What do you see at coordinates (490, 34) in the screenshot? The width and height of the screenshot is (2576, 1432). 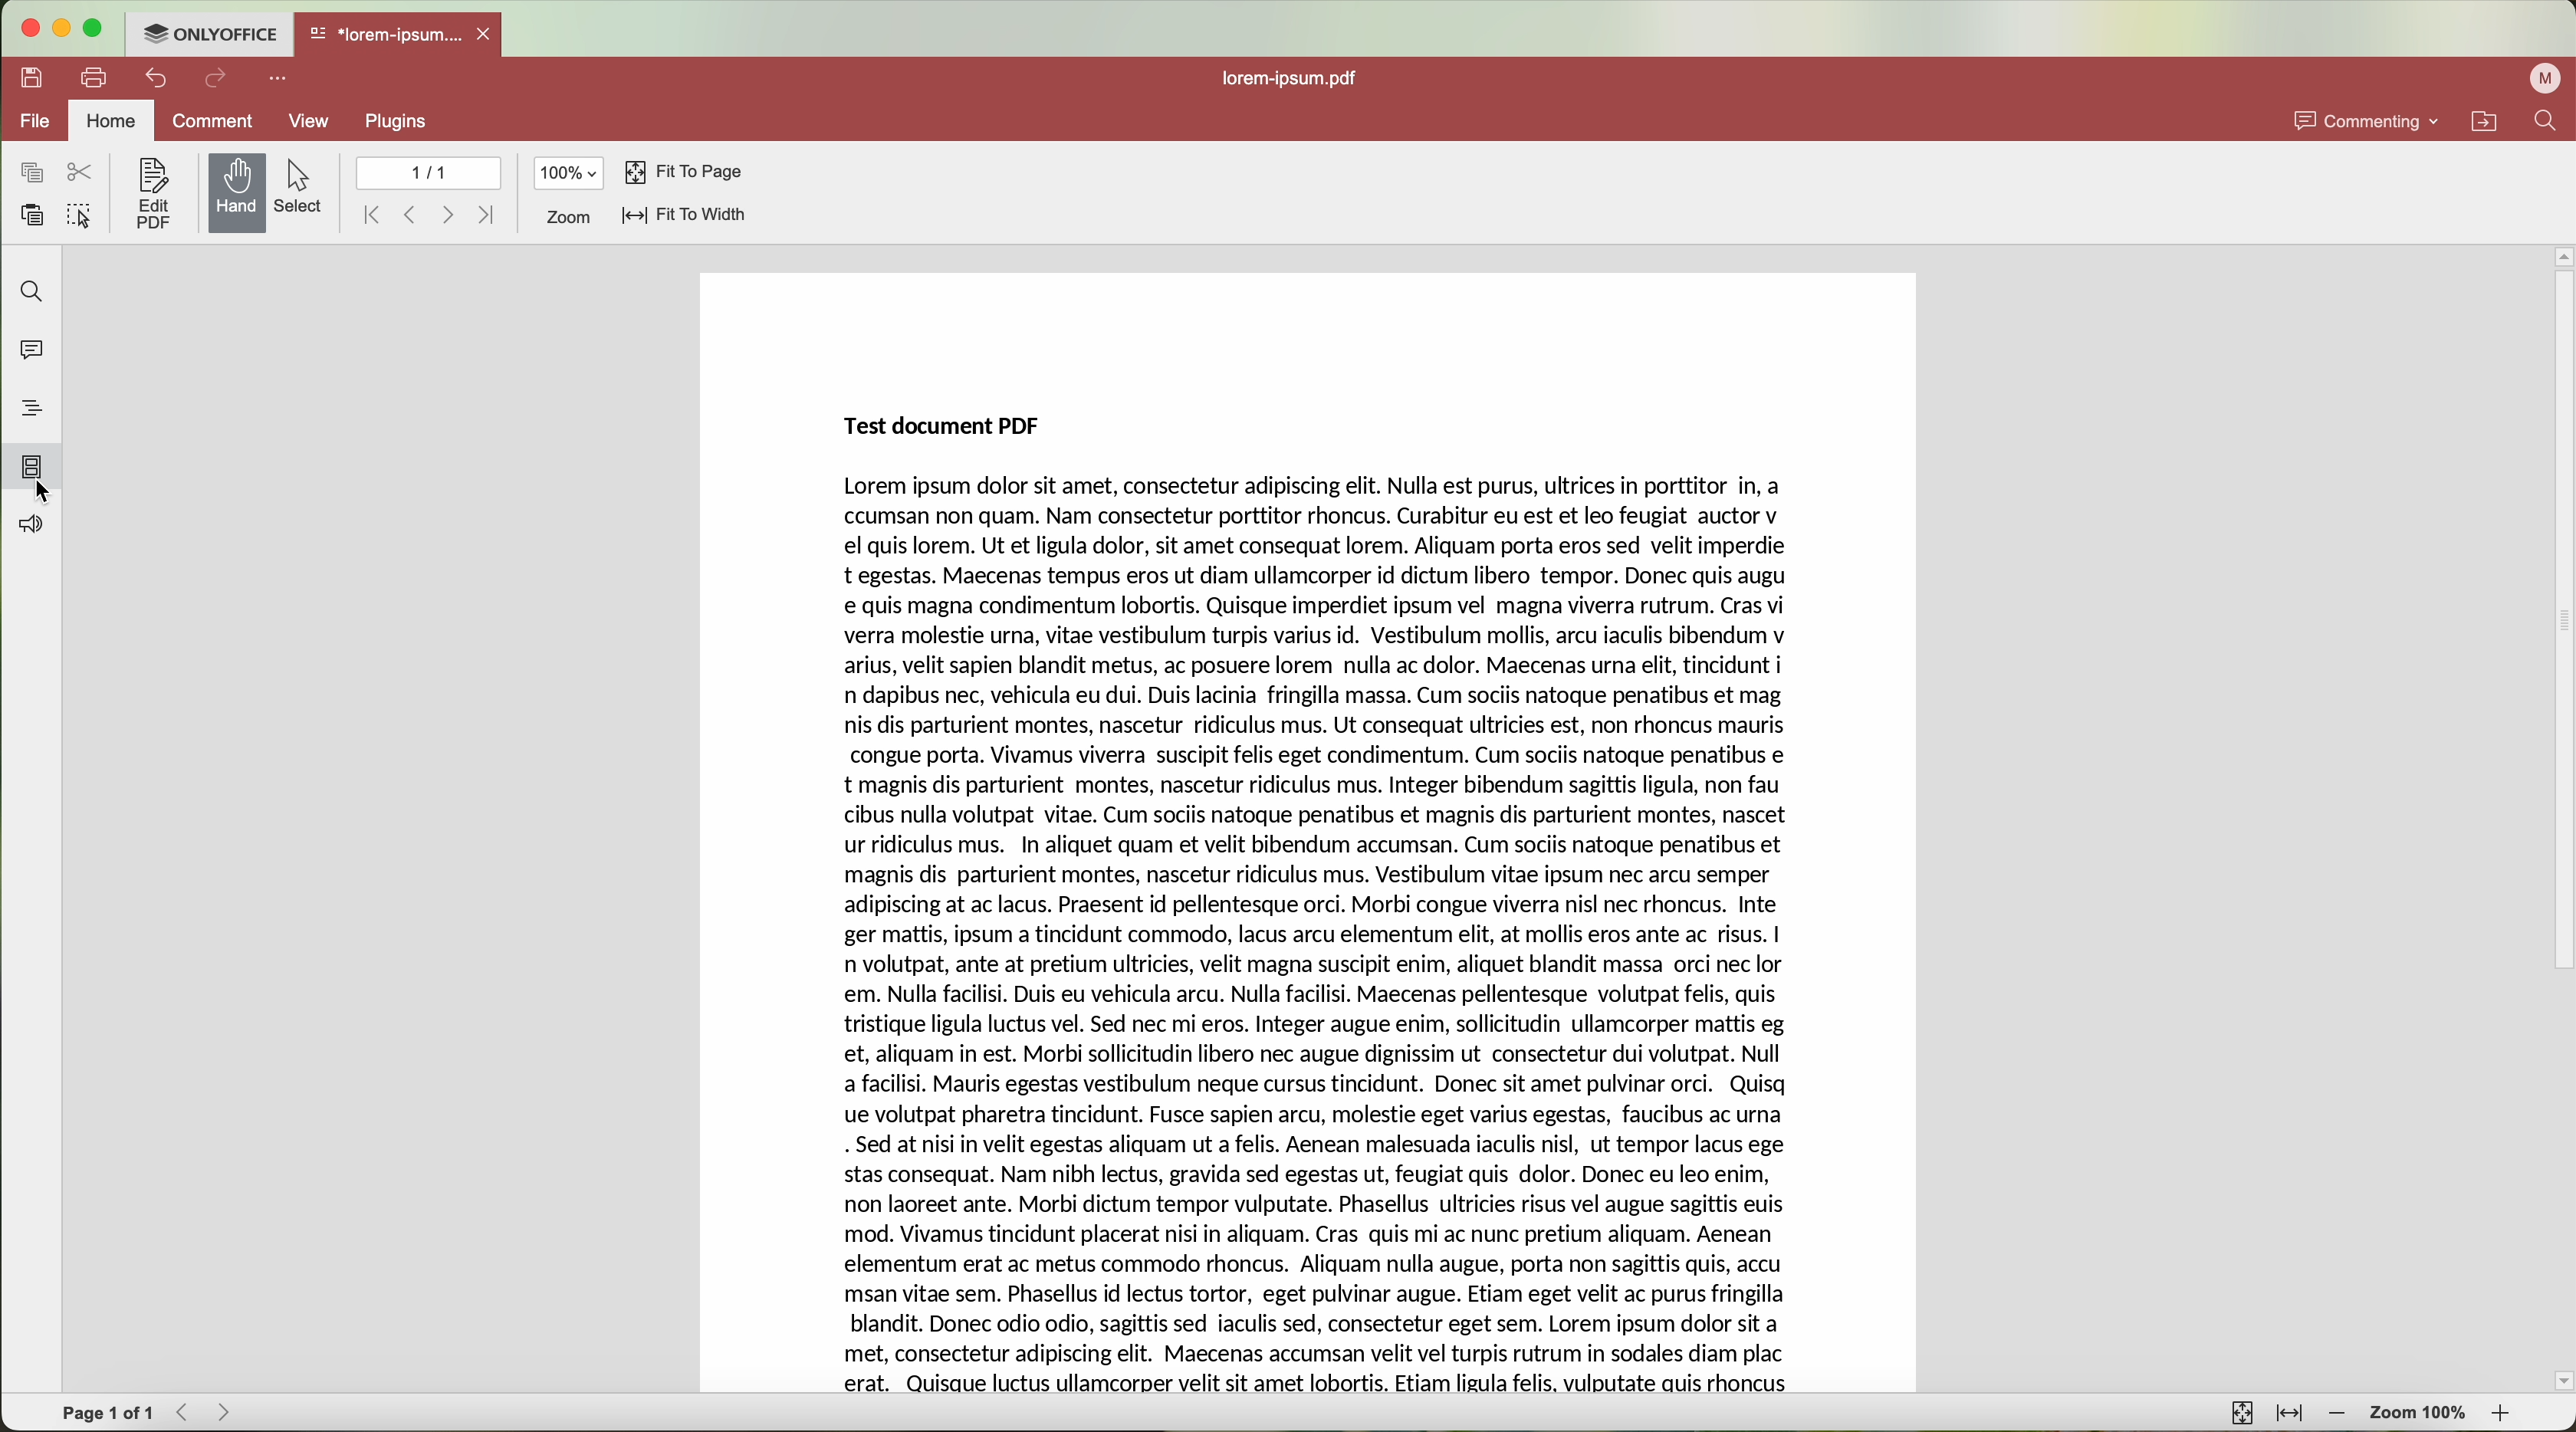 I see `close` at bounding box center [490, 34].